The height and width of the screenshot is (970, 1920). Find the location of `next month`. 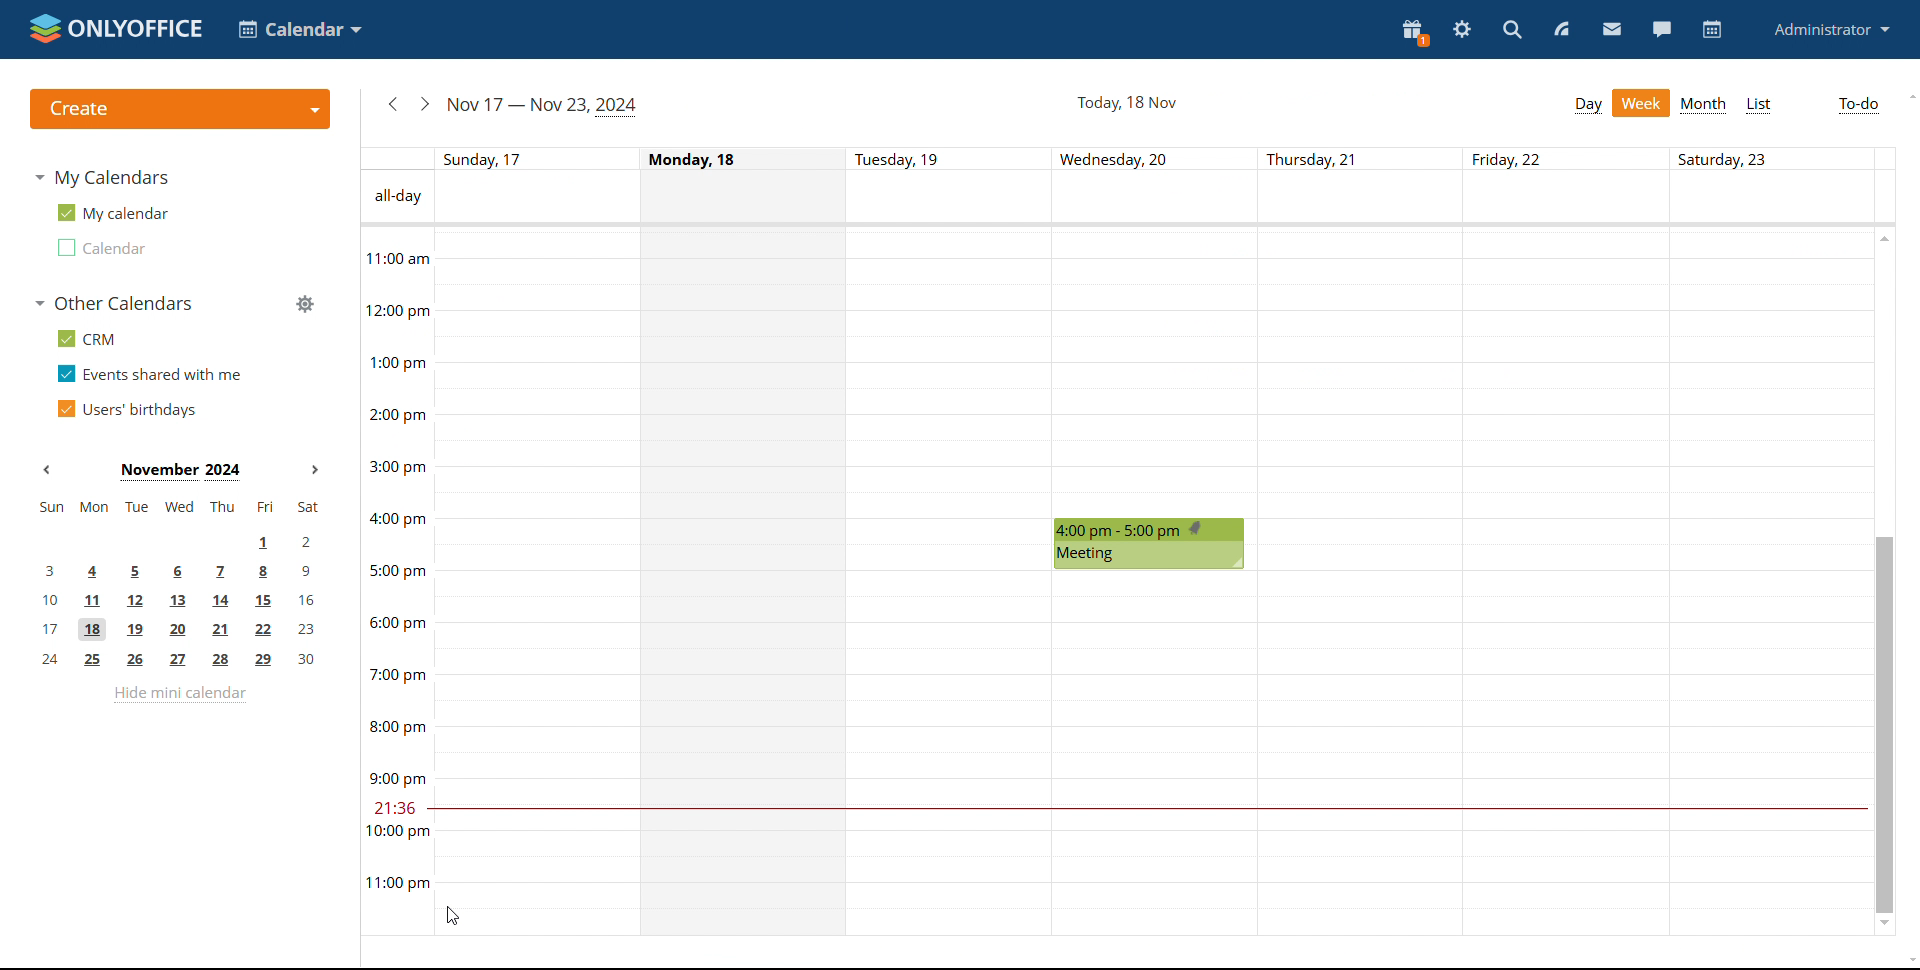

next month is located at coordinates (318, 471).